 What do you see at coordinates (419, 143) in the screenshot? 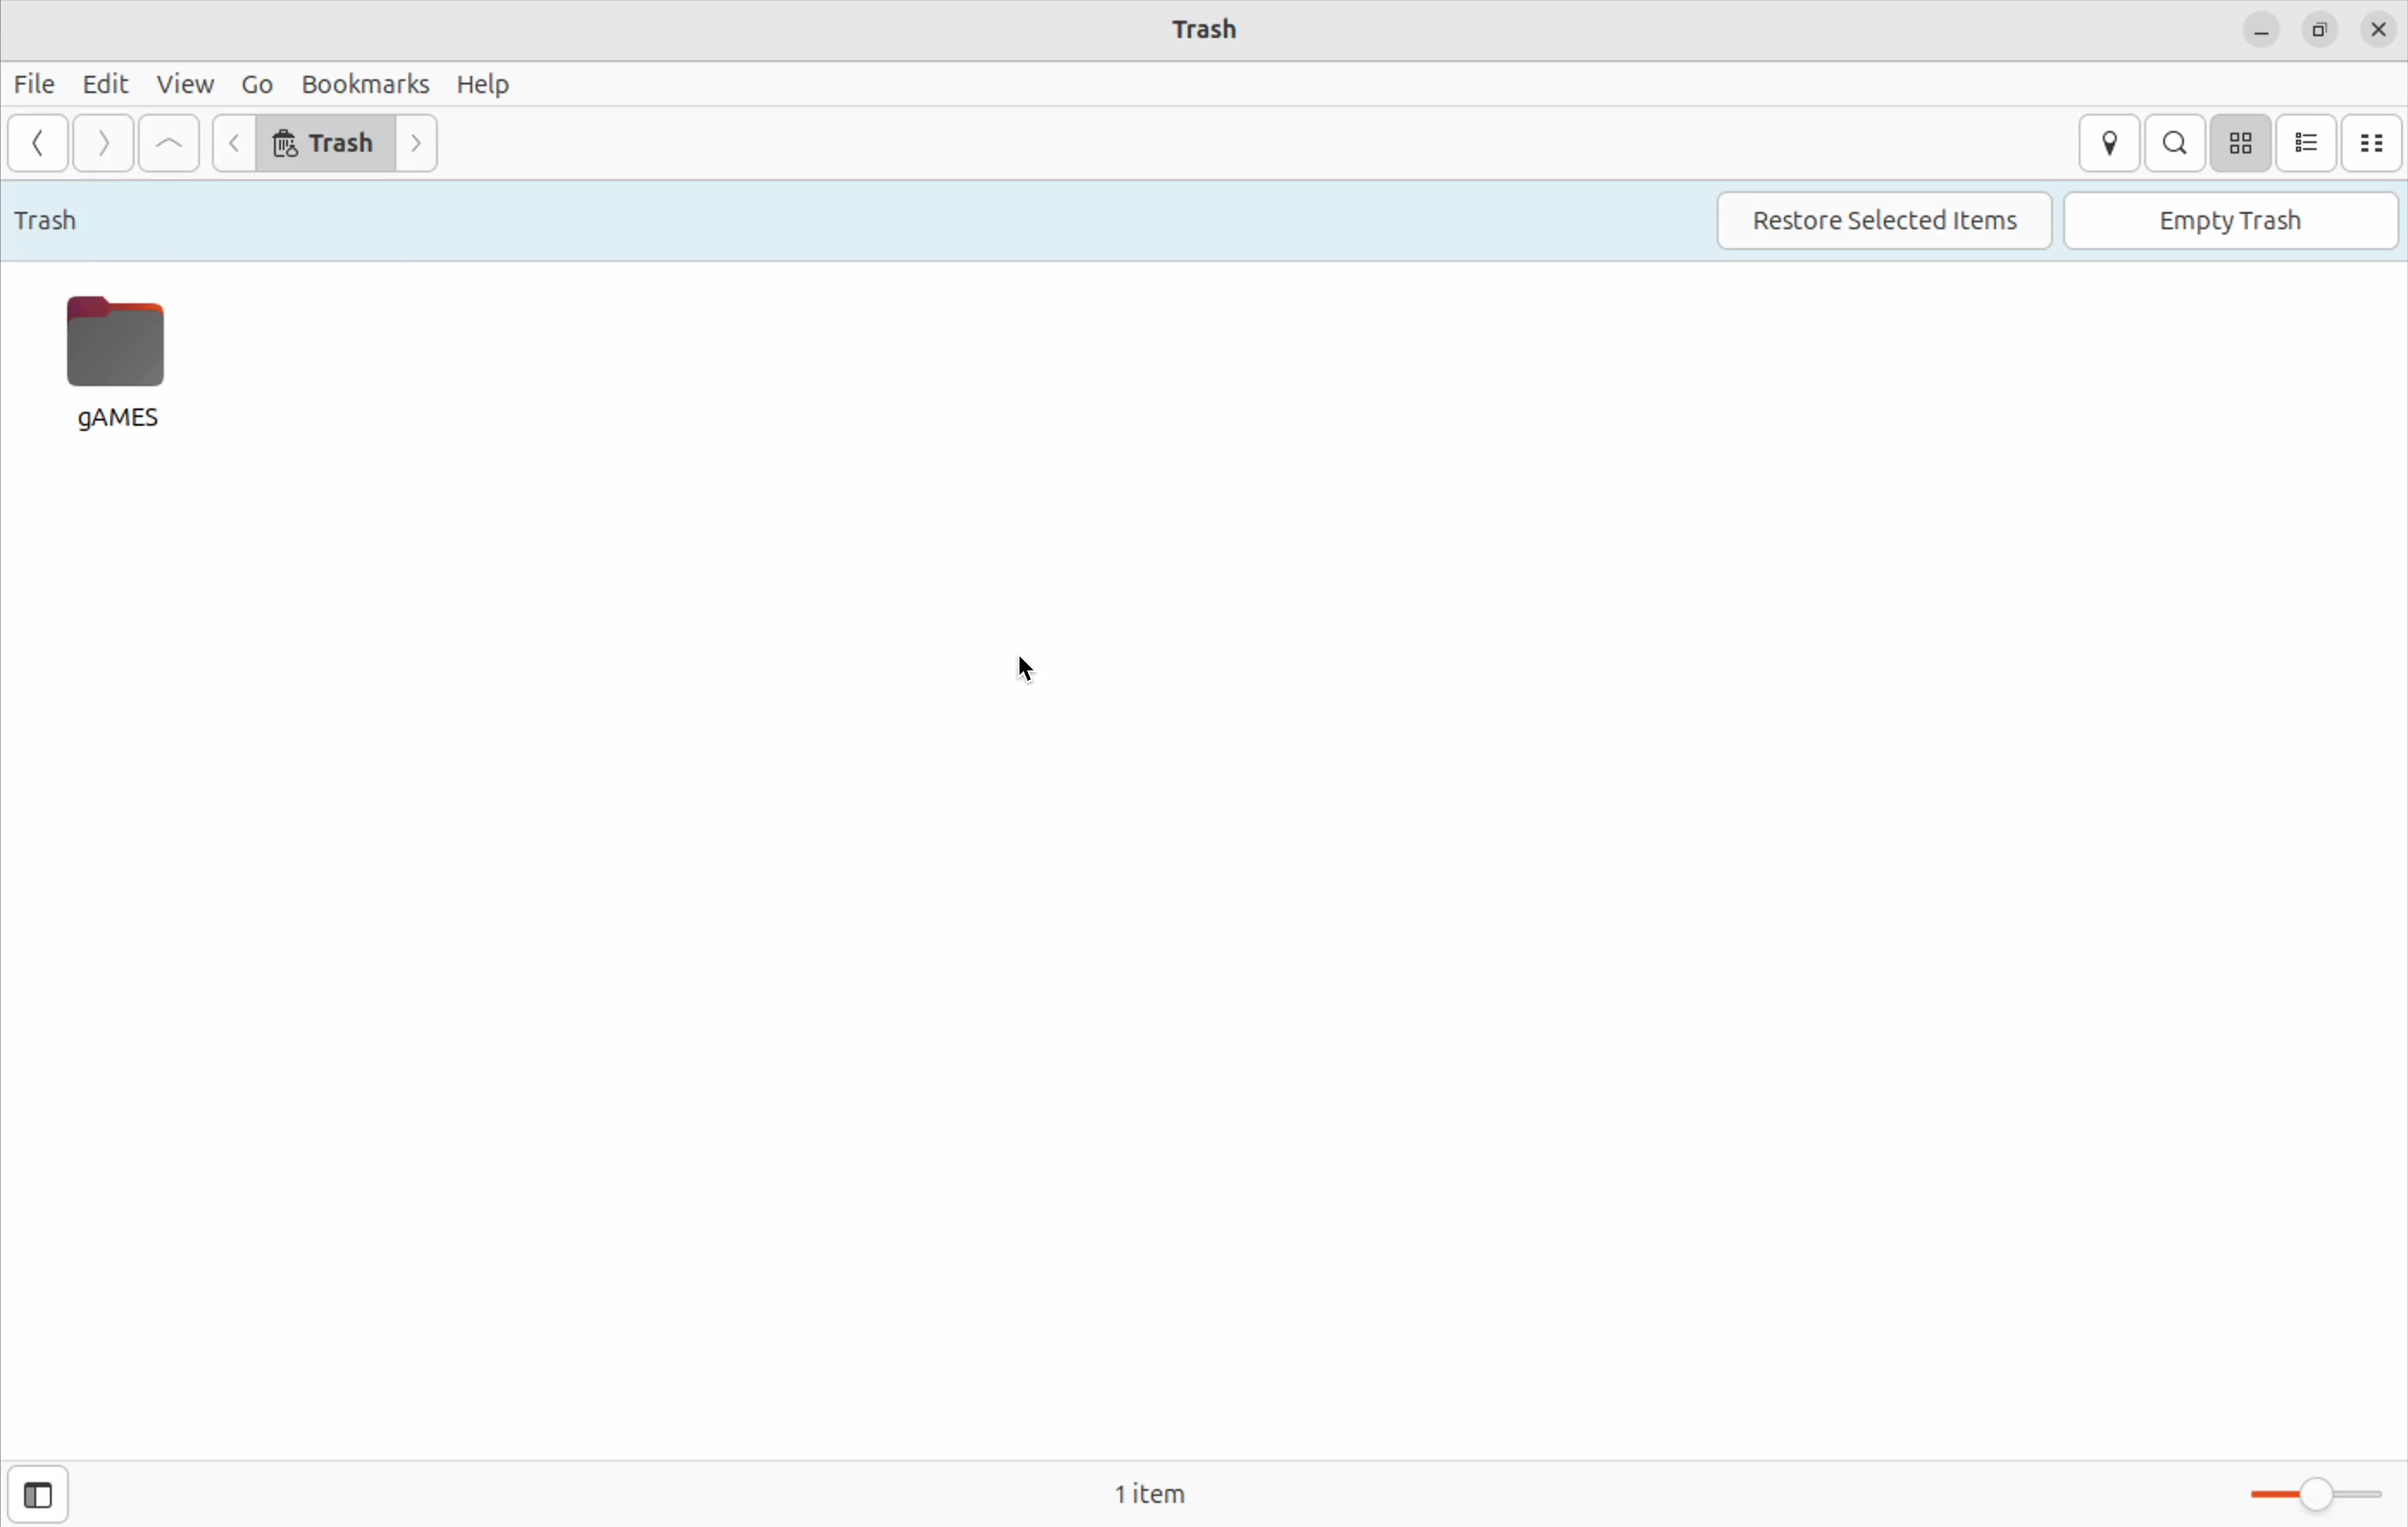
I see `Go next` at bounding box center [419, 143].